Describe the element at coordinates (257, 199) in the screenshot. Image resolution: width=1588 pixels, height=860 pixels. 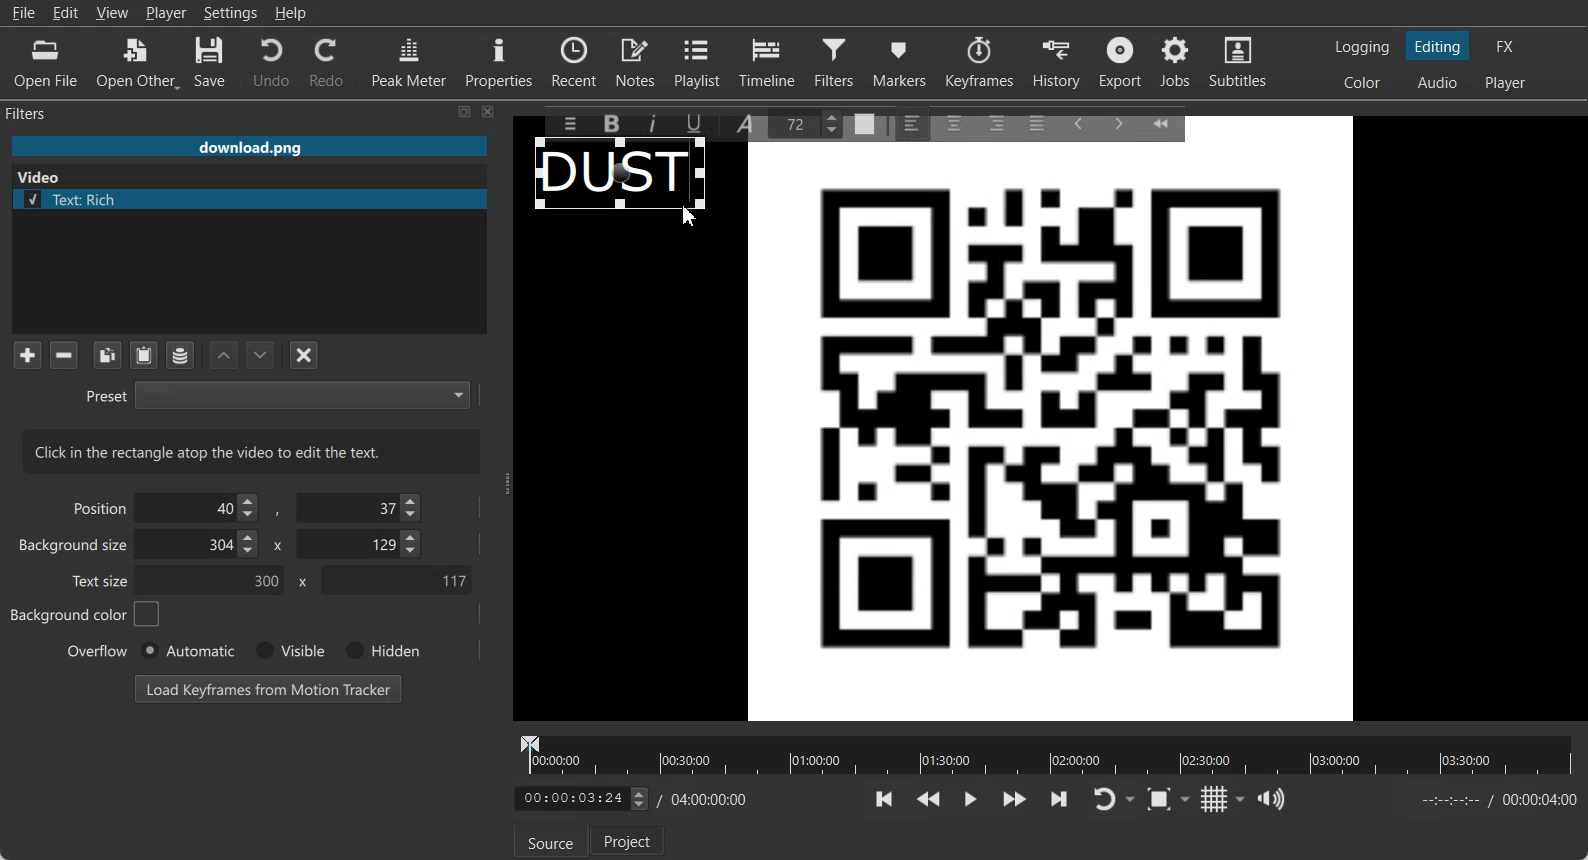
I see `Text rich file` at that location.